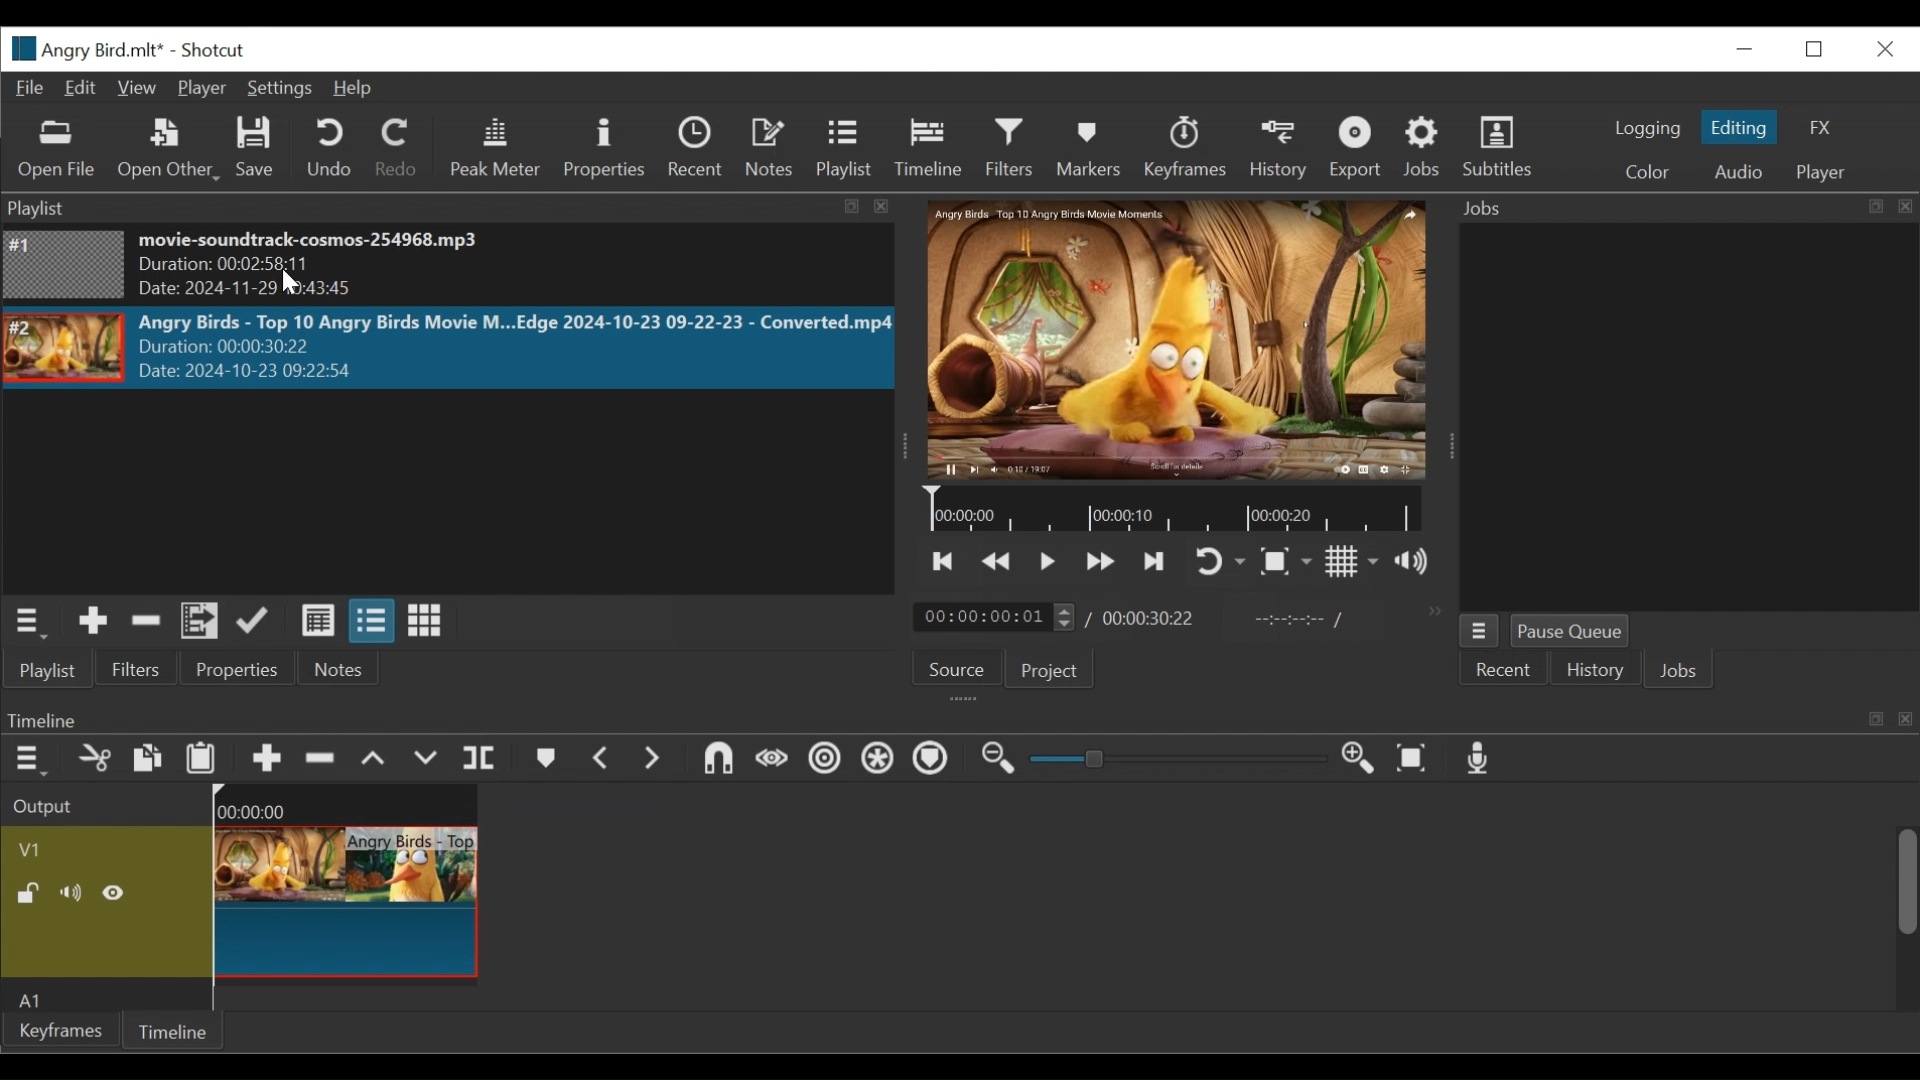 The image size is (1920, 1080). I want to click on Play quickly forward, so click(1097, 562).